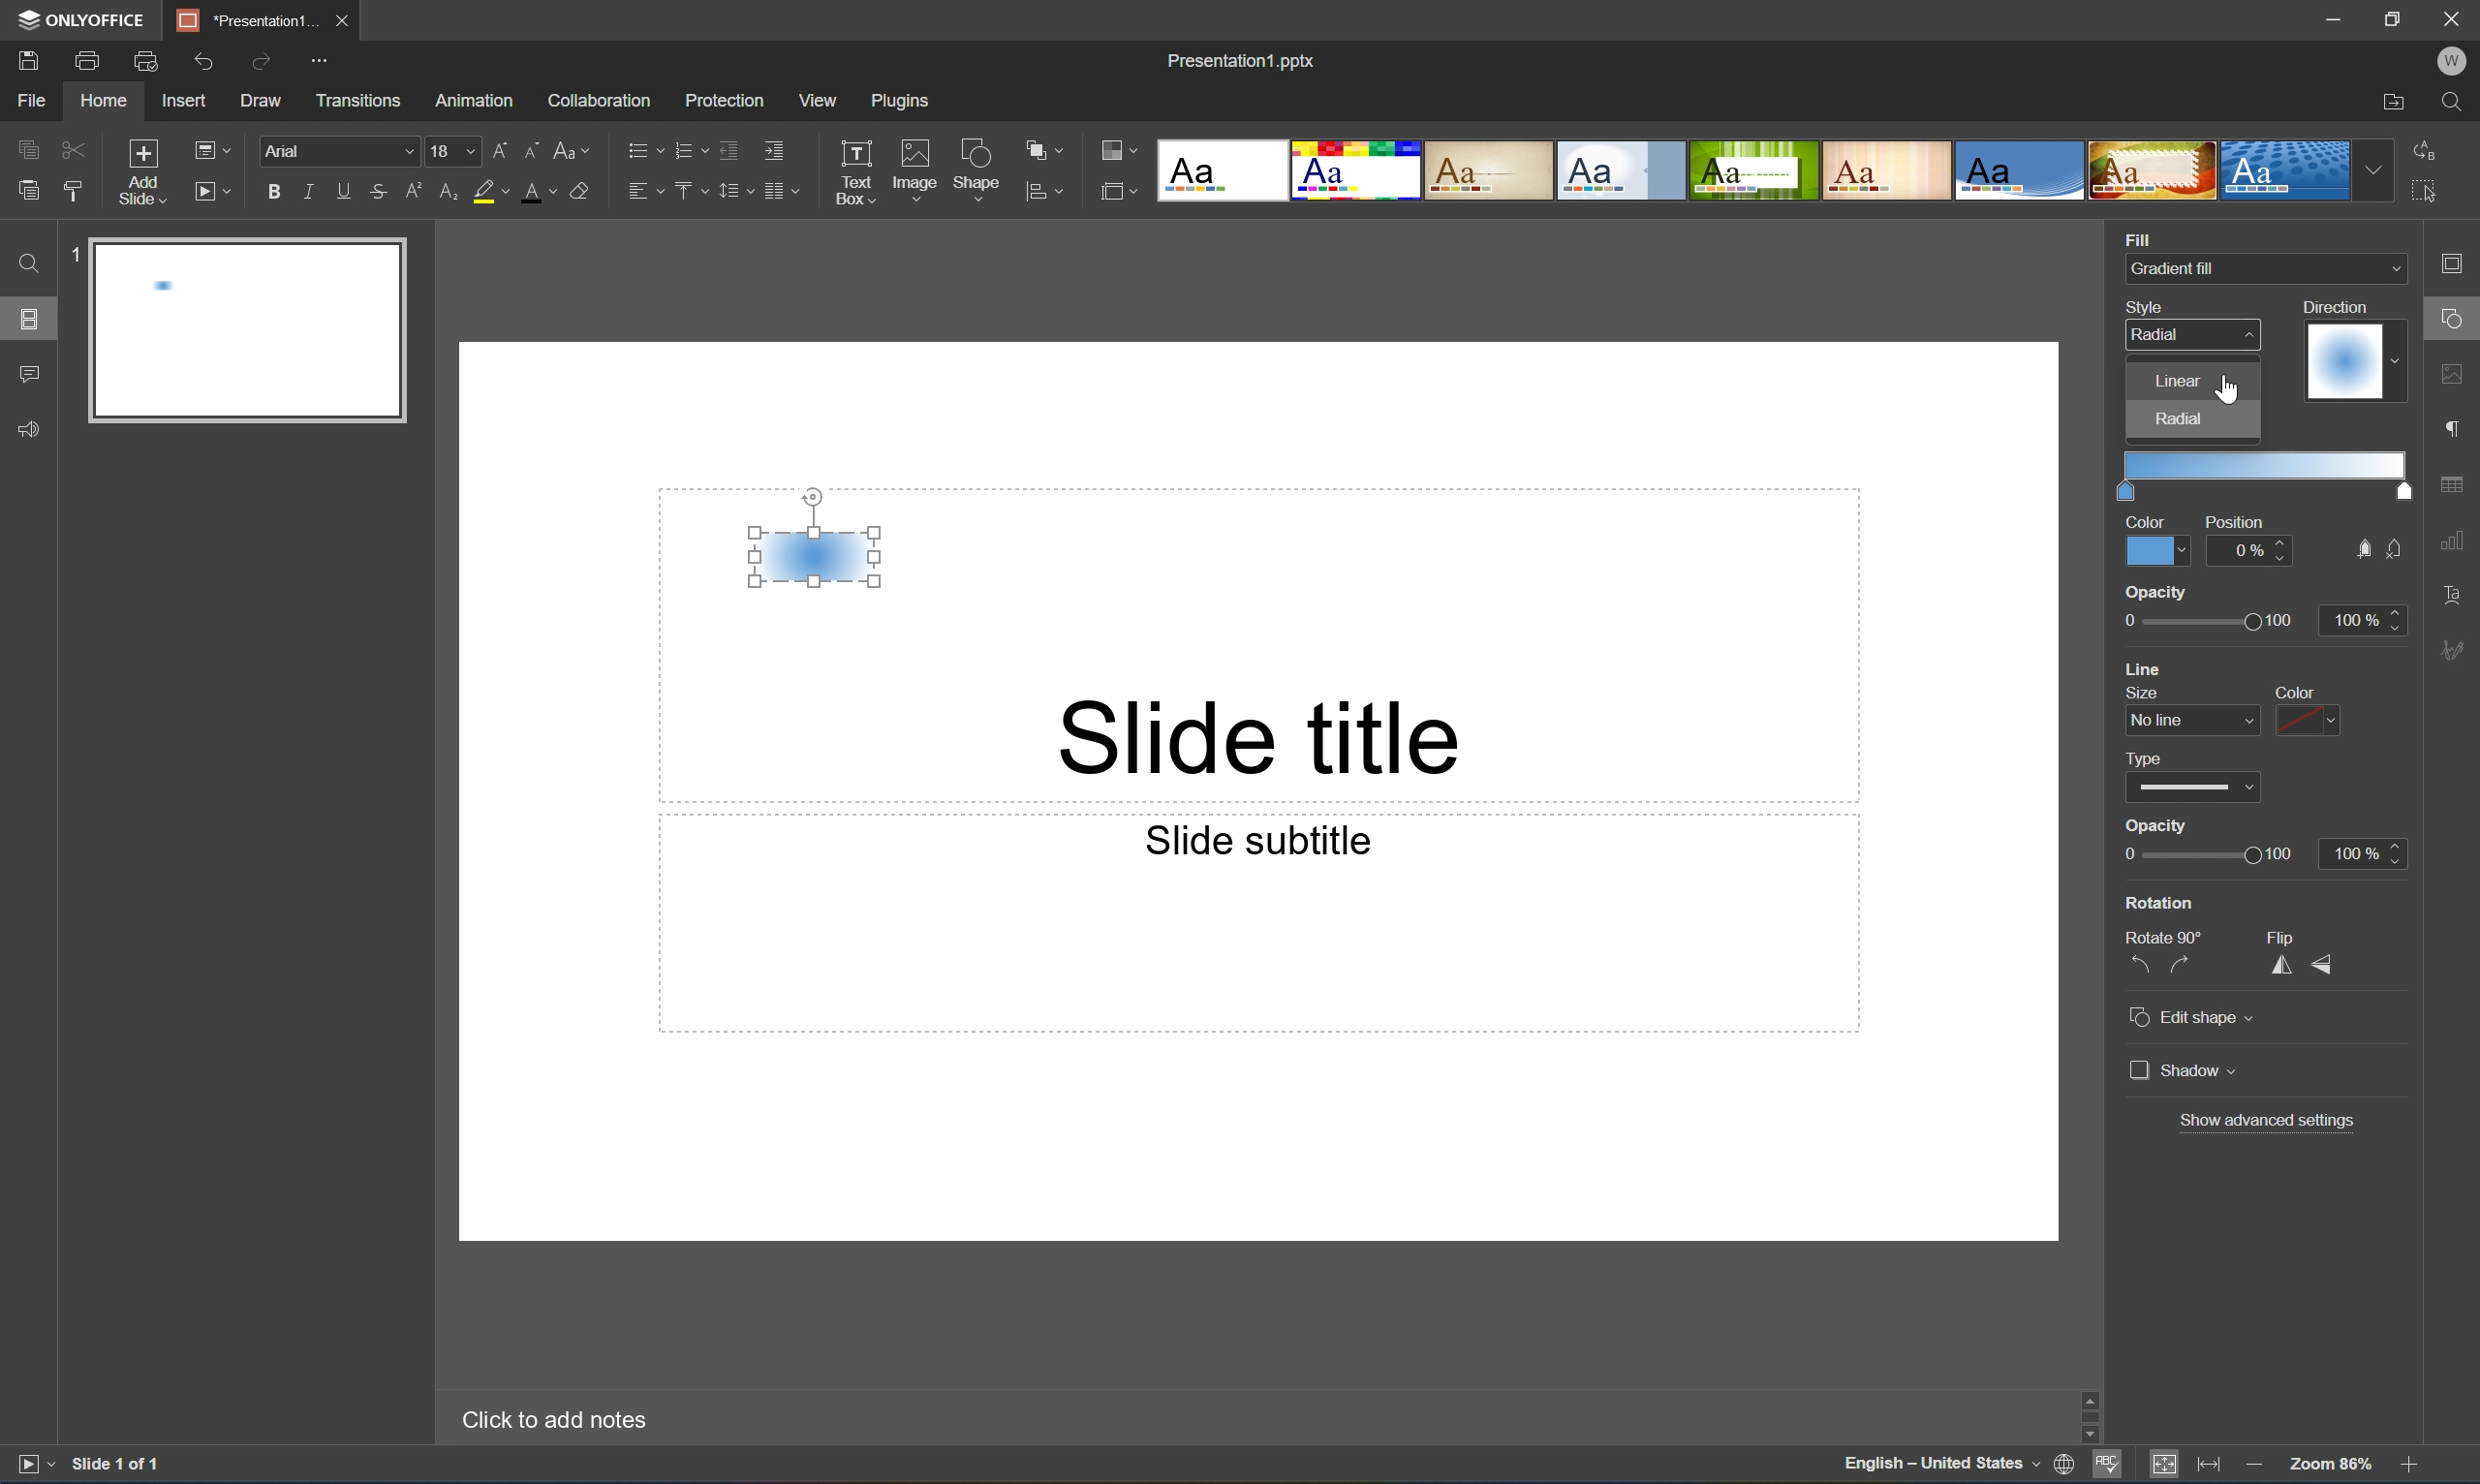  Describe the element at coordinates (2458, 263) in the screenshot. I see `Slide settings` at that location.